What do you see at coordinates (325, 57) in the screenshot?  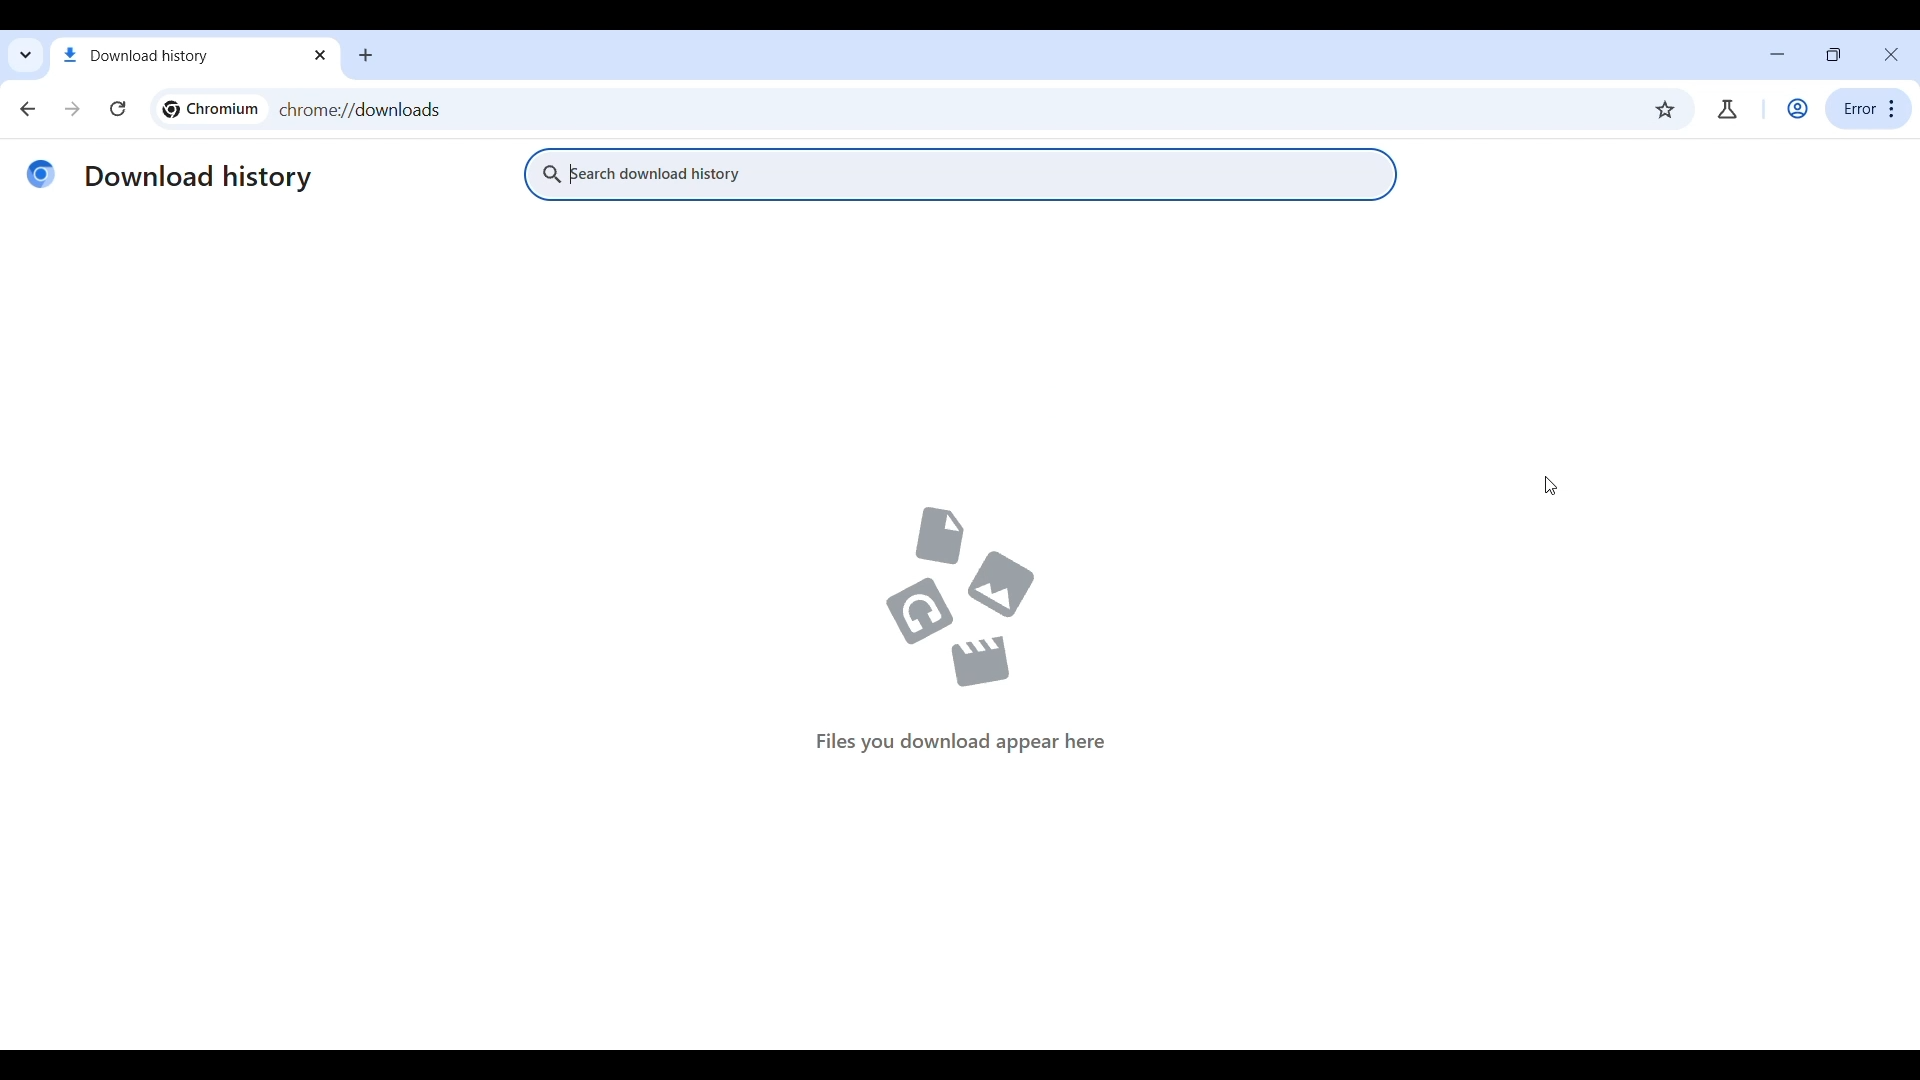 I see `close` at bounding box center [325, 57].